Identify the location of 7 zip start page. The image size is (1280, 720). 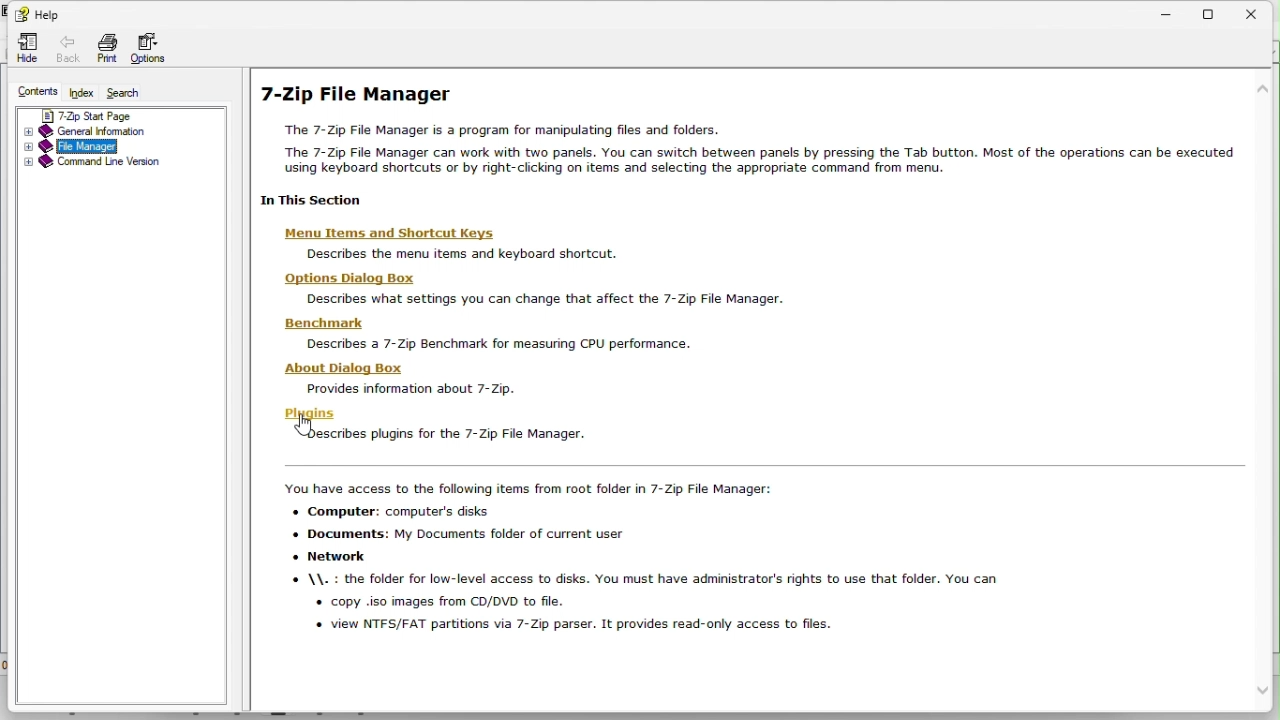
(105, 114).